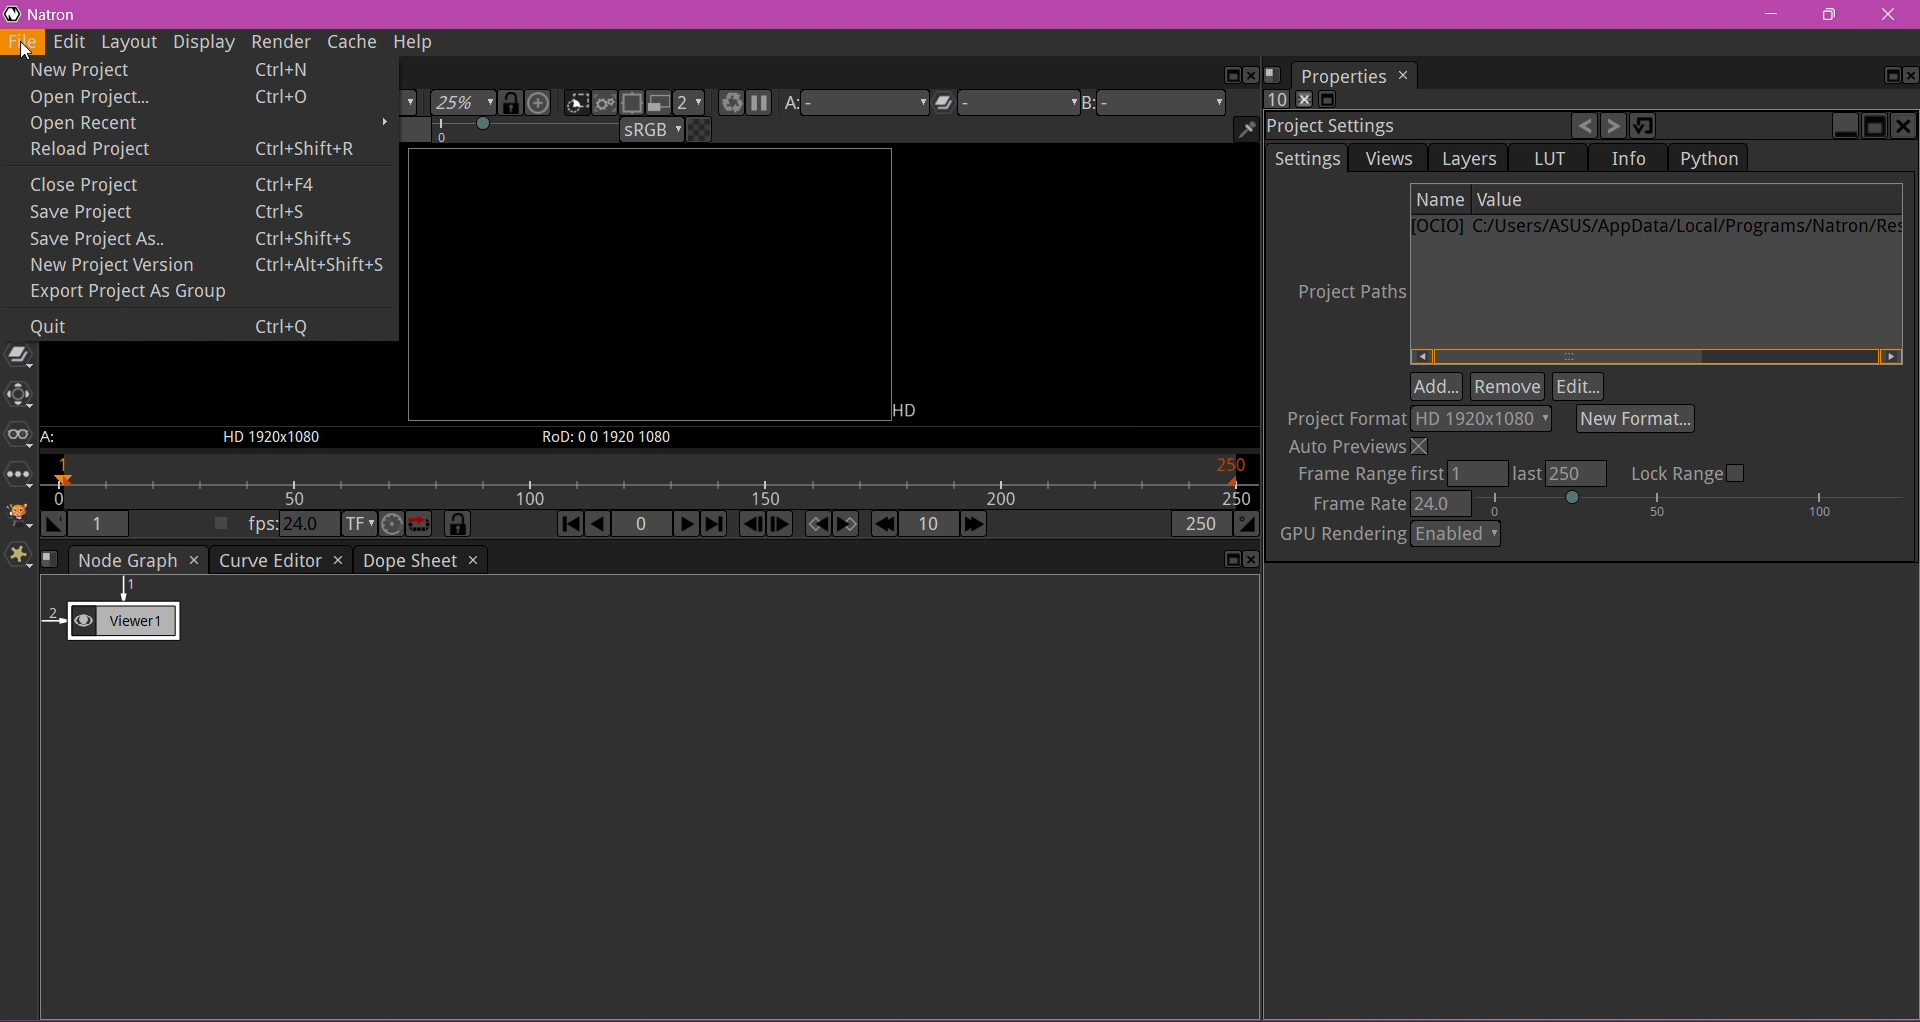 Image resolution: width=1920 pixels, height=1022 pixels. What do you see at coordinates (974, 525) in the screenshot?
I see `Next Increment` at bounding box center [974, 525].